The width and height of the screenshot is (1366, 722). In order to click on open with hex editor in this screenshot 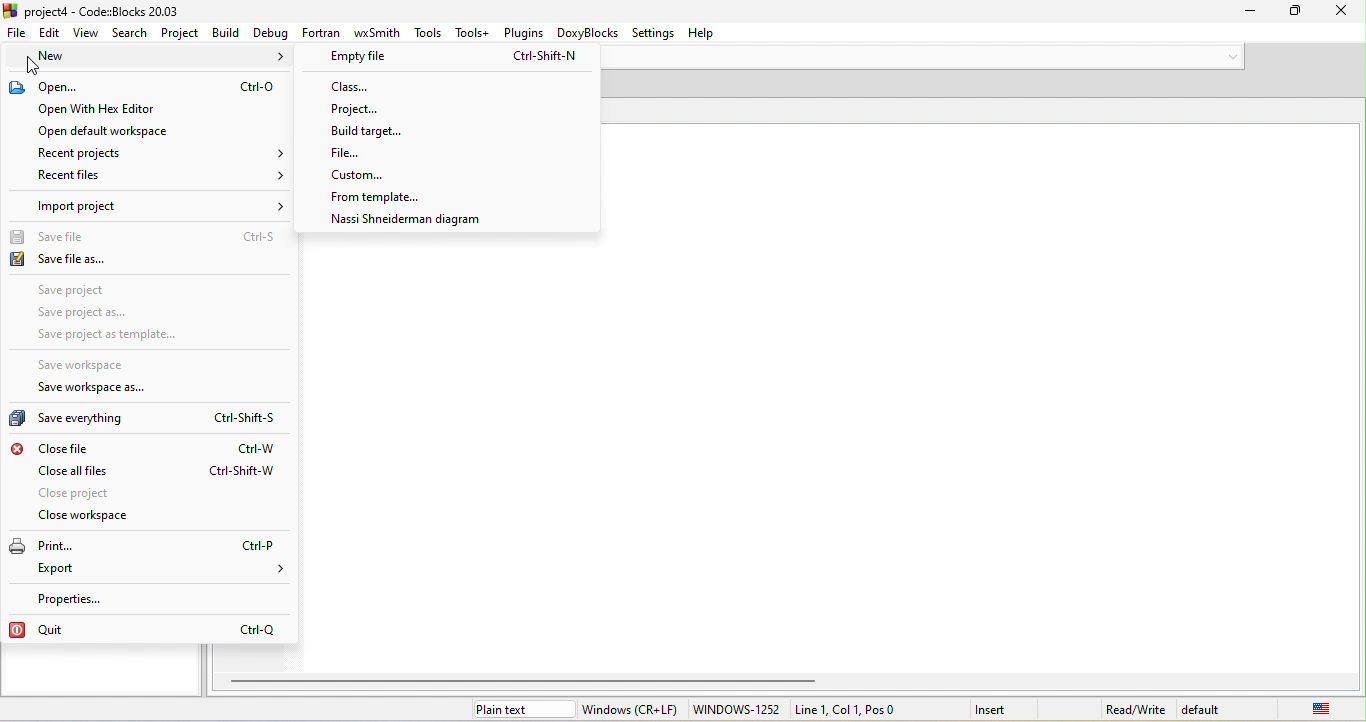, I will do `click(146, 110)`.